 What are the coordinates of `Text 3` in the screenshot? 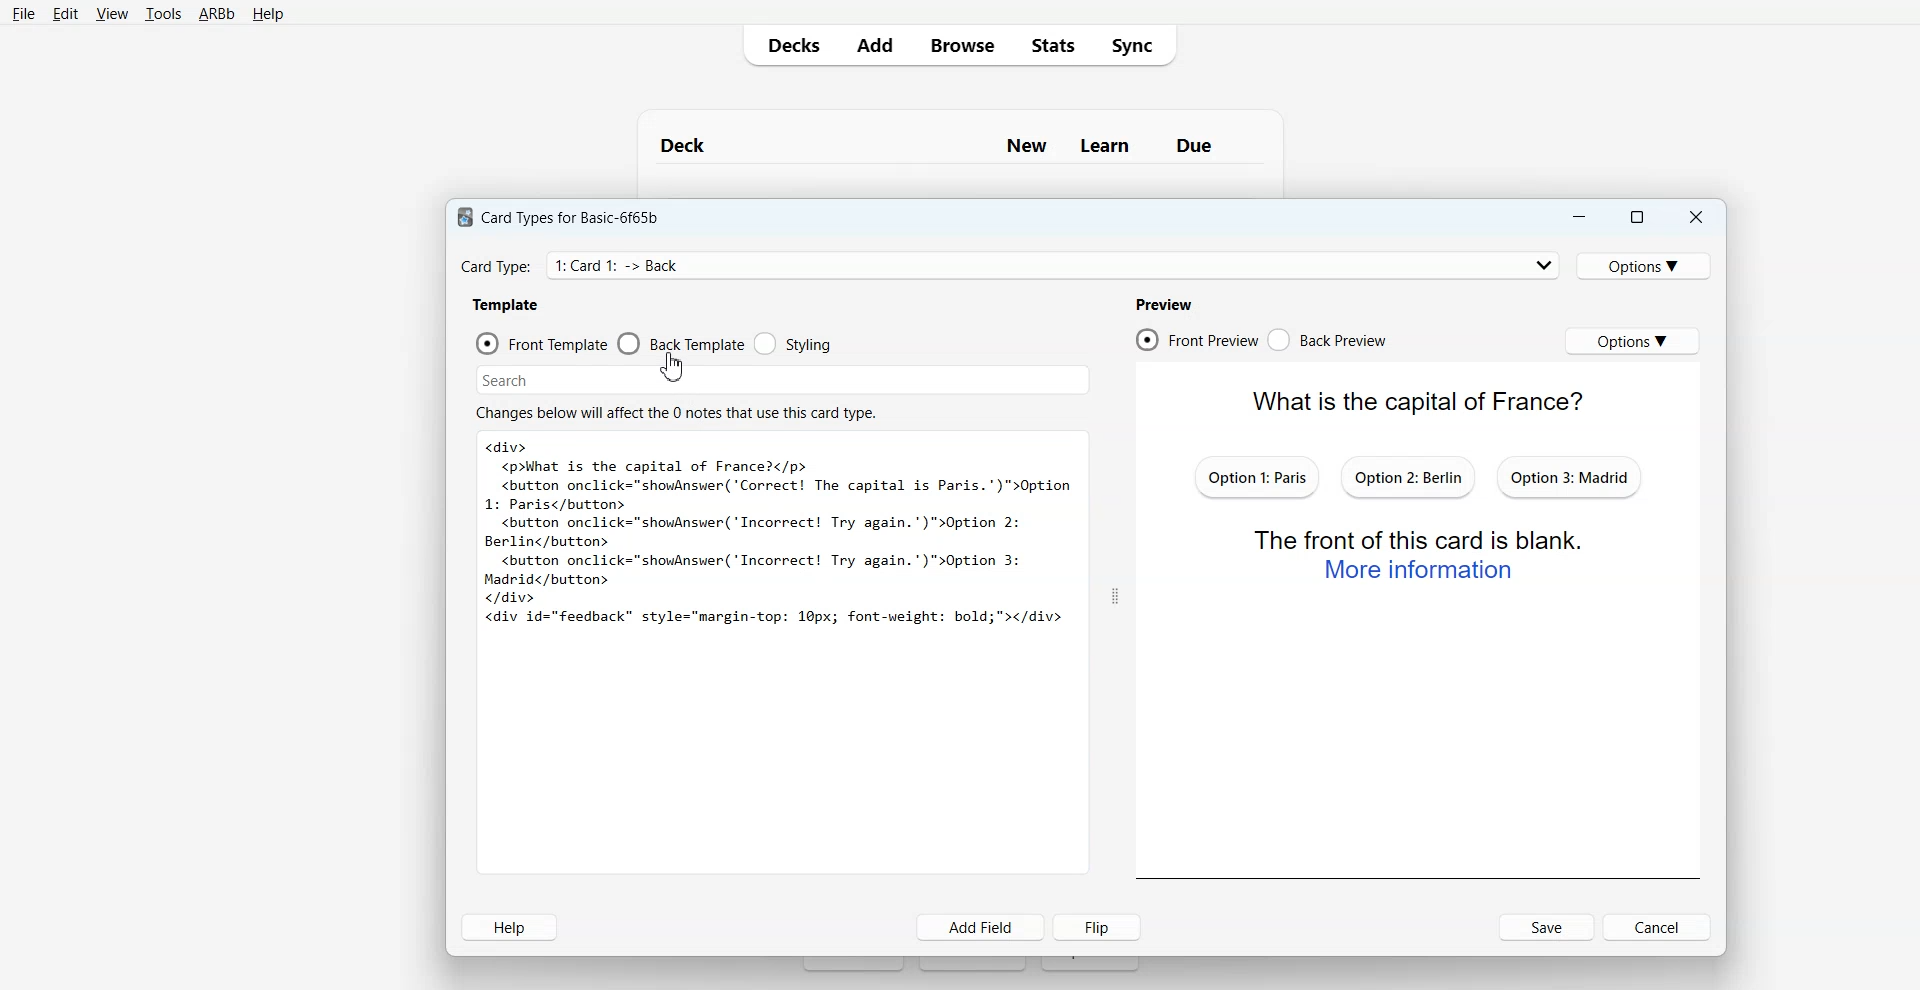 It's located at (678, 412).